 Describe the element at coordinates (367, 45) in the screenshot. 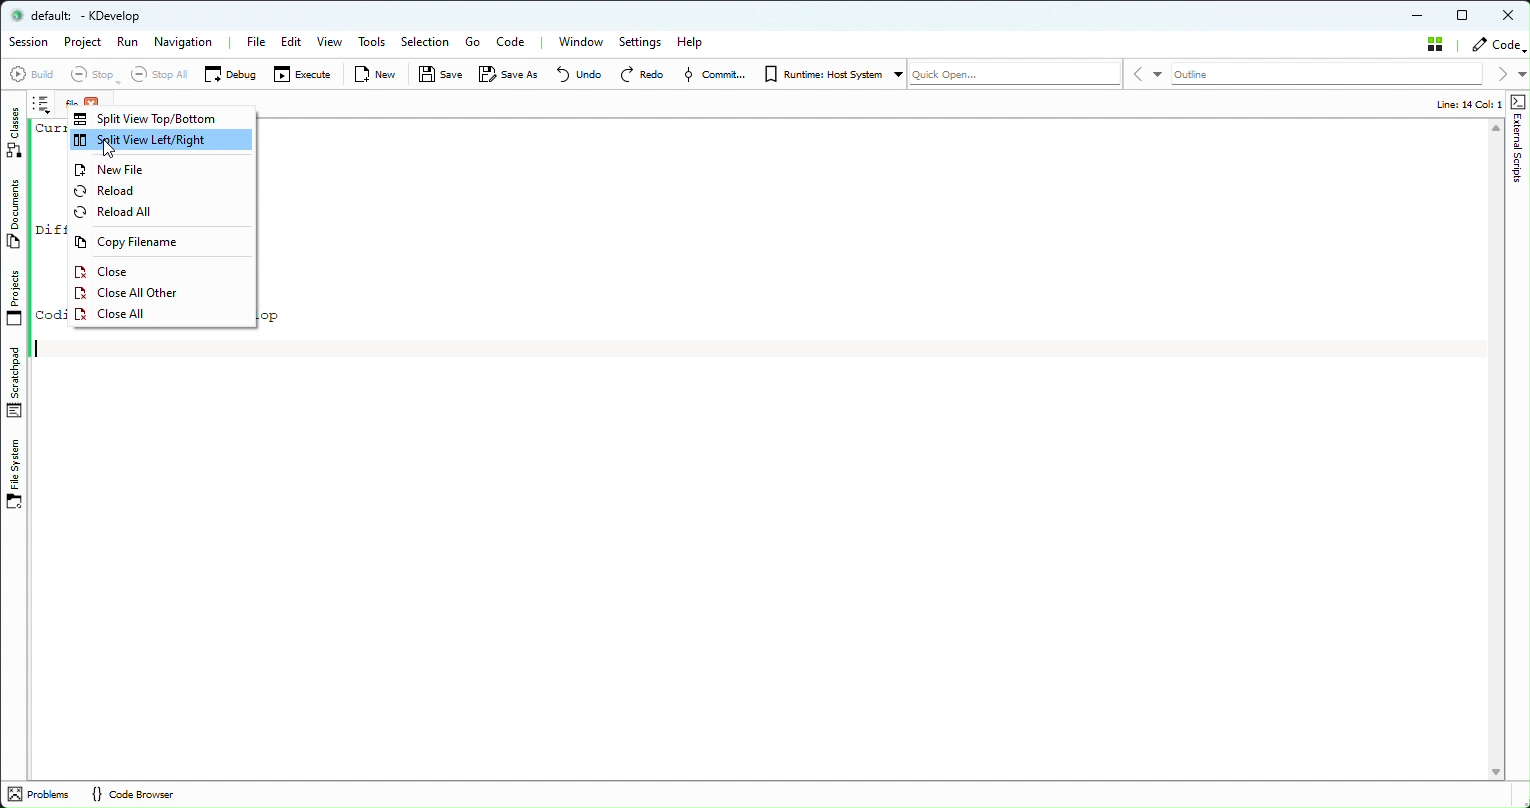

I see `Tools` at that location.